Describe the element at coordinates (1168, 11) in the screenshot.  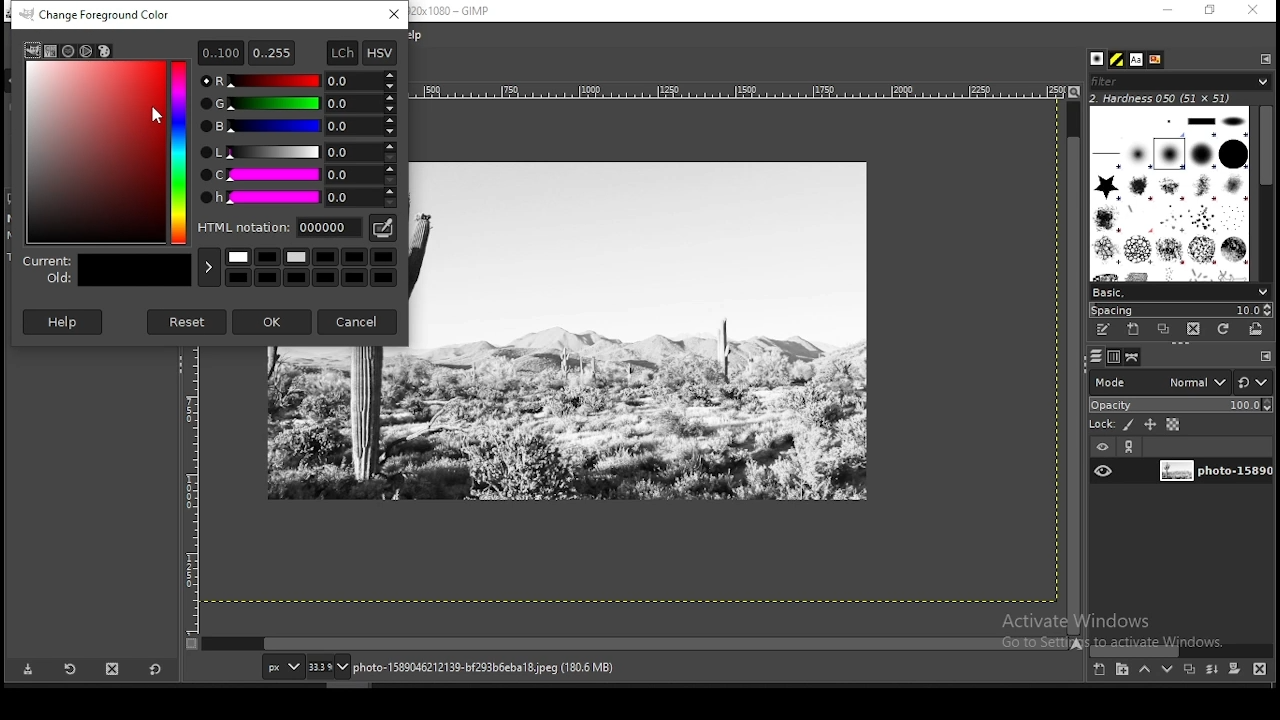
I see `minimize` at that location.